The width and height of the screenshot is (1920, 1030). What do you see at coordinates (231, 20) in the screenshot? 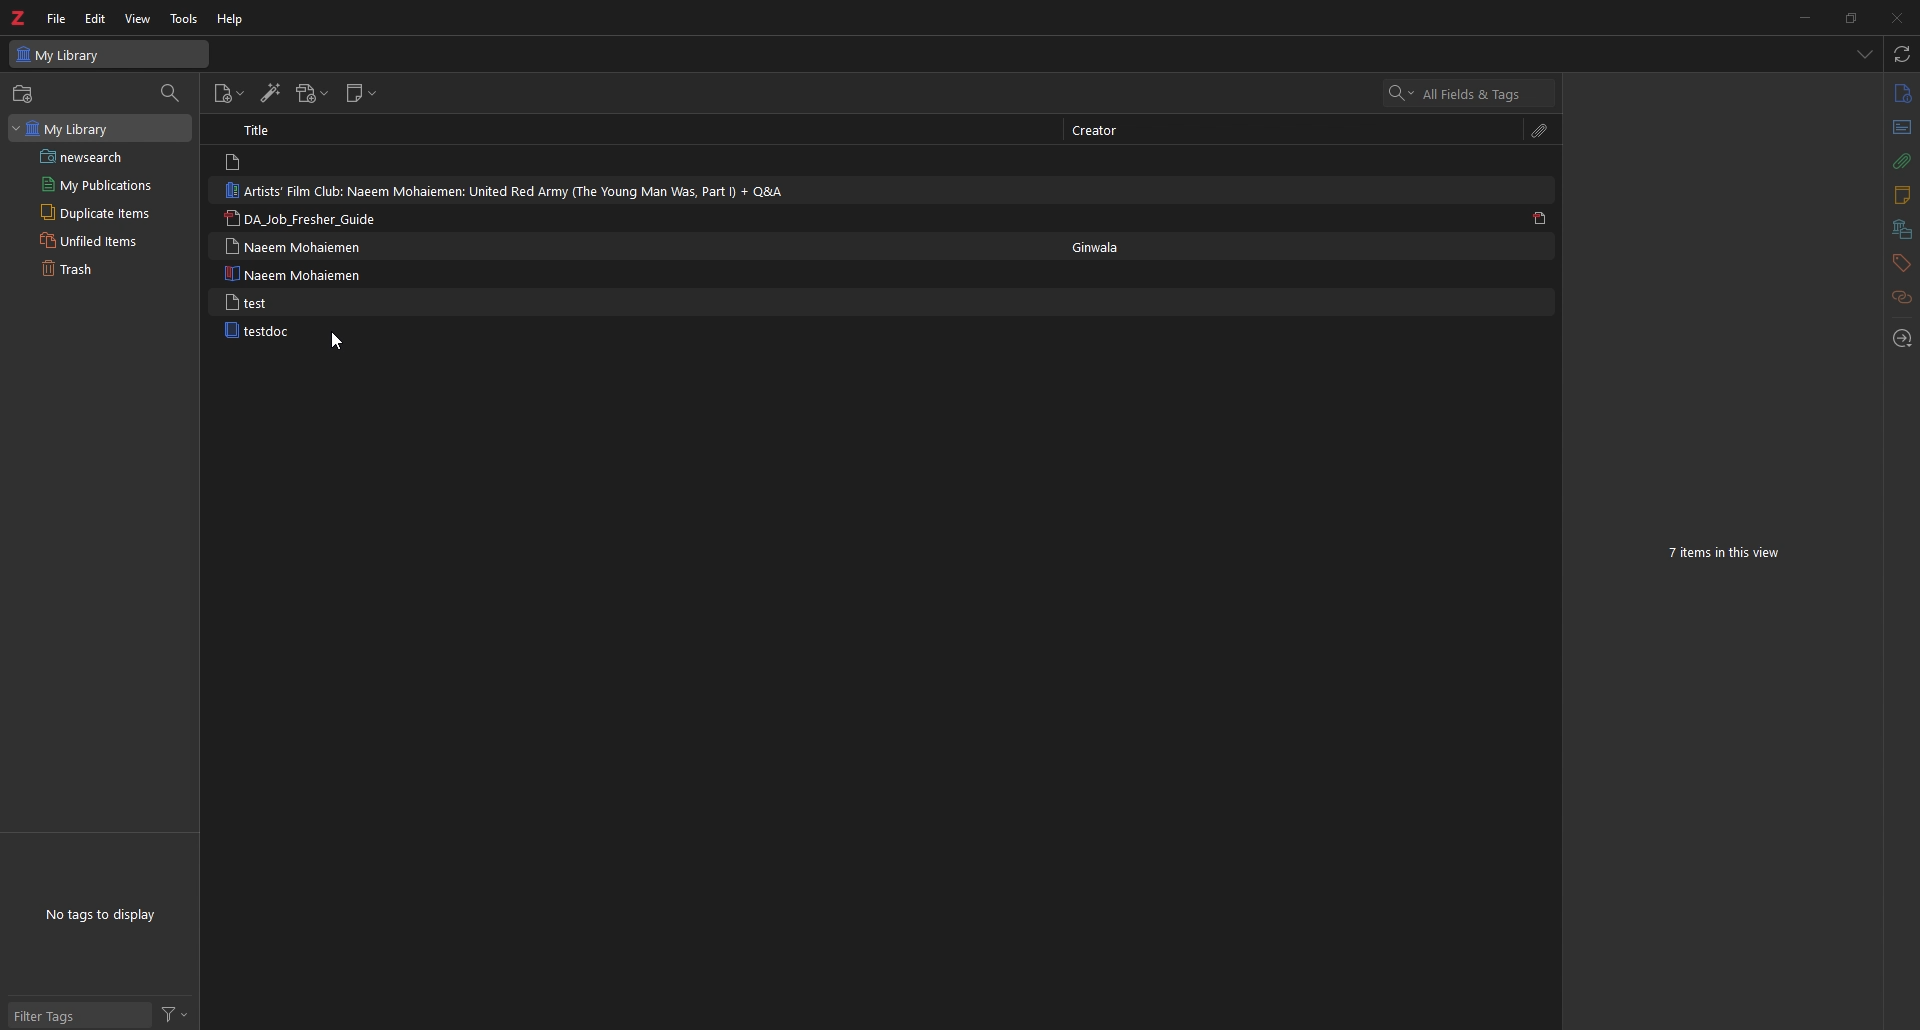
I see `help` at bounding box center [231, 20].